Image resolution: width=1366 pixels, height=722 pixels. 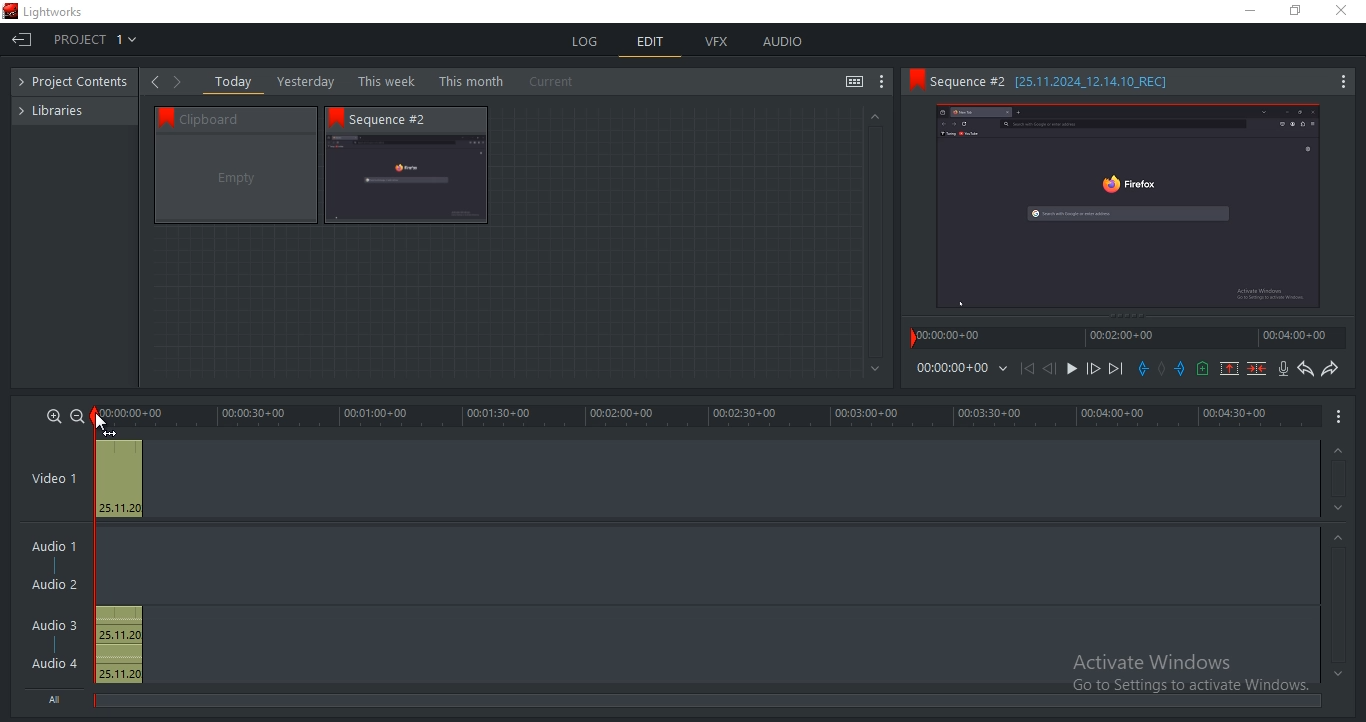 What do you see at coordinates (873, 115) in the screenshot?
I see `greyed out up arrow` at bounding box center [873, 115].